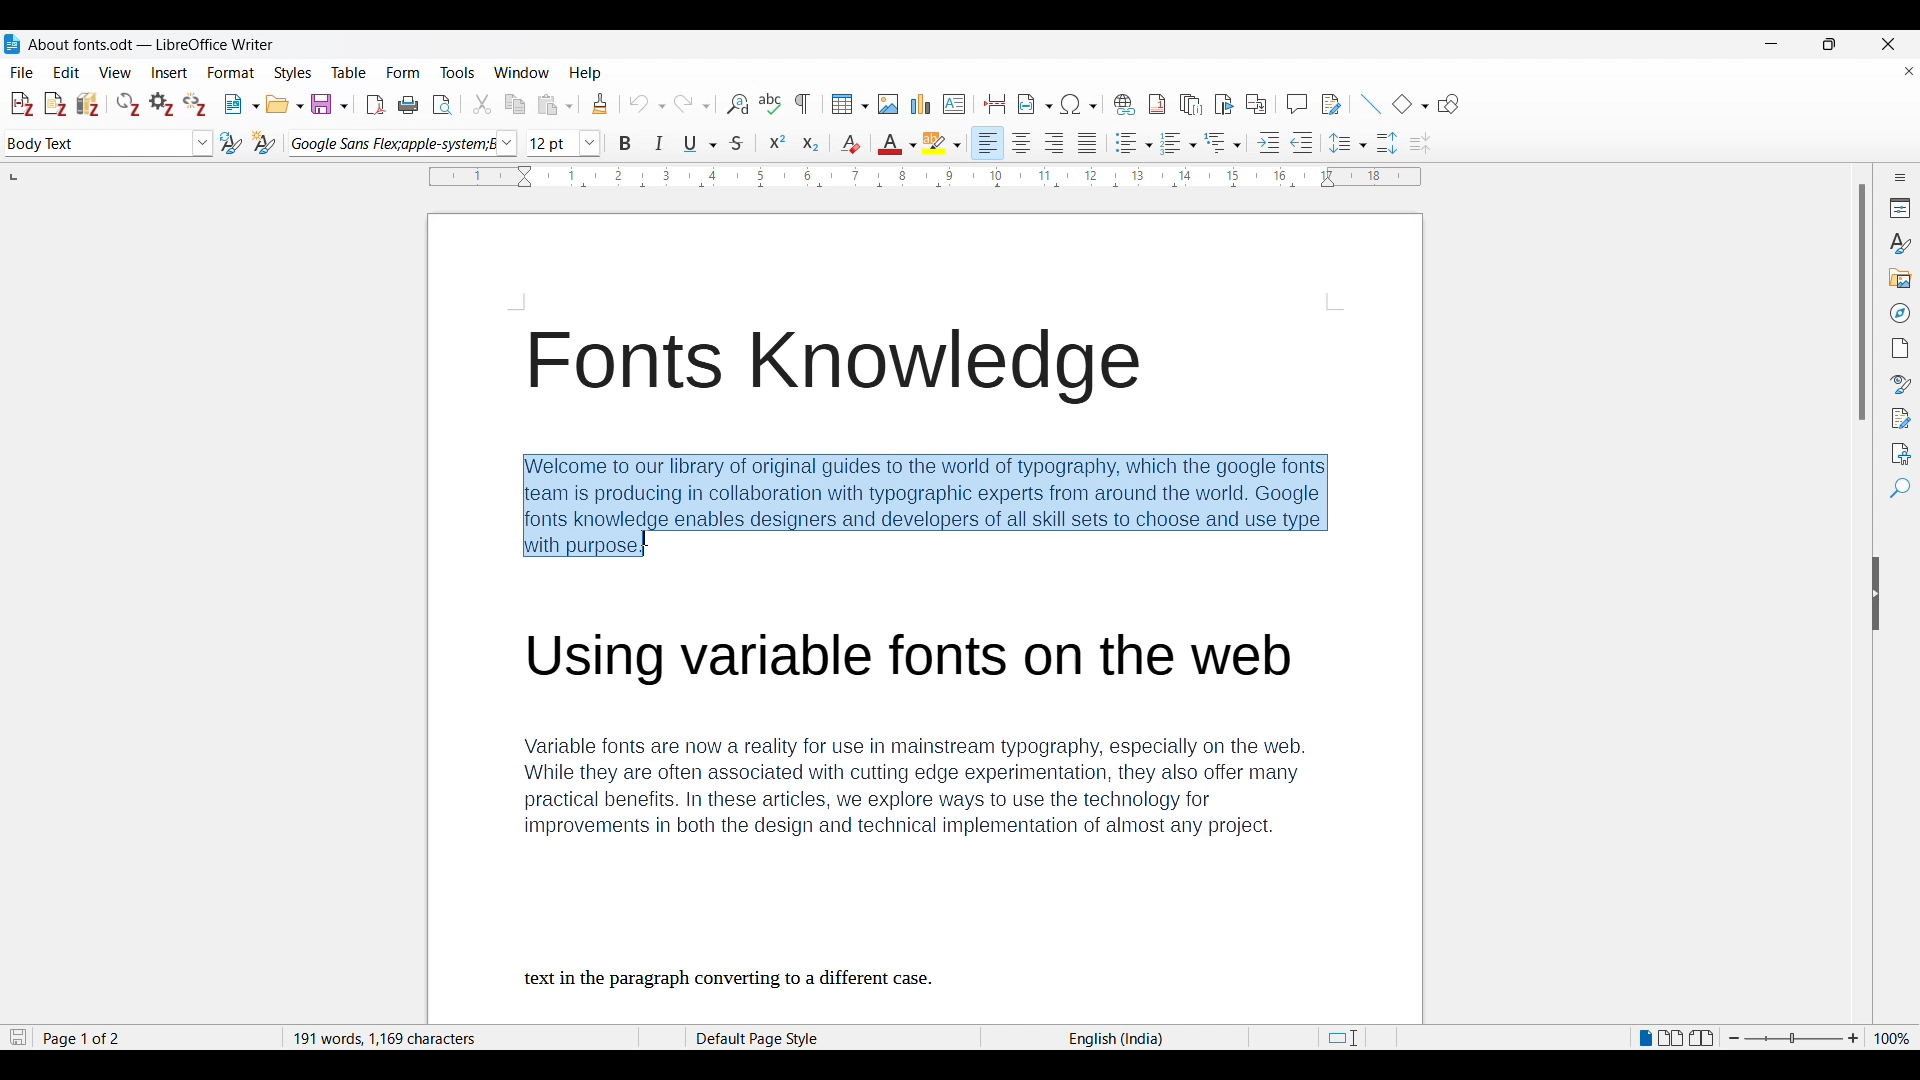 The image size is (1920, 1080). Describe the element at coordinates (19, 1037) in the screenshot. I see `Indicates changes that need to be saved` at that location.